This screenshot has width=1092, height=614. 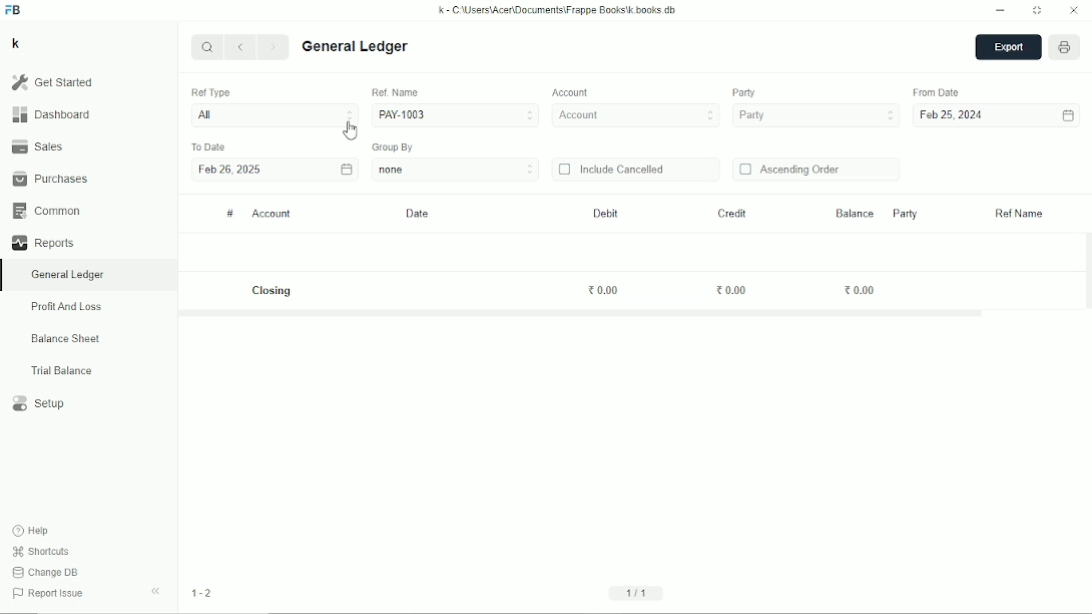 I want to click on Balance, so click(x=854, y=212).